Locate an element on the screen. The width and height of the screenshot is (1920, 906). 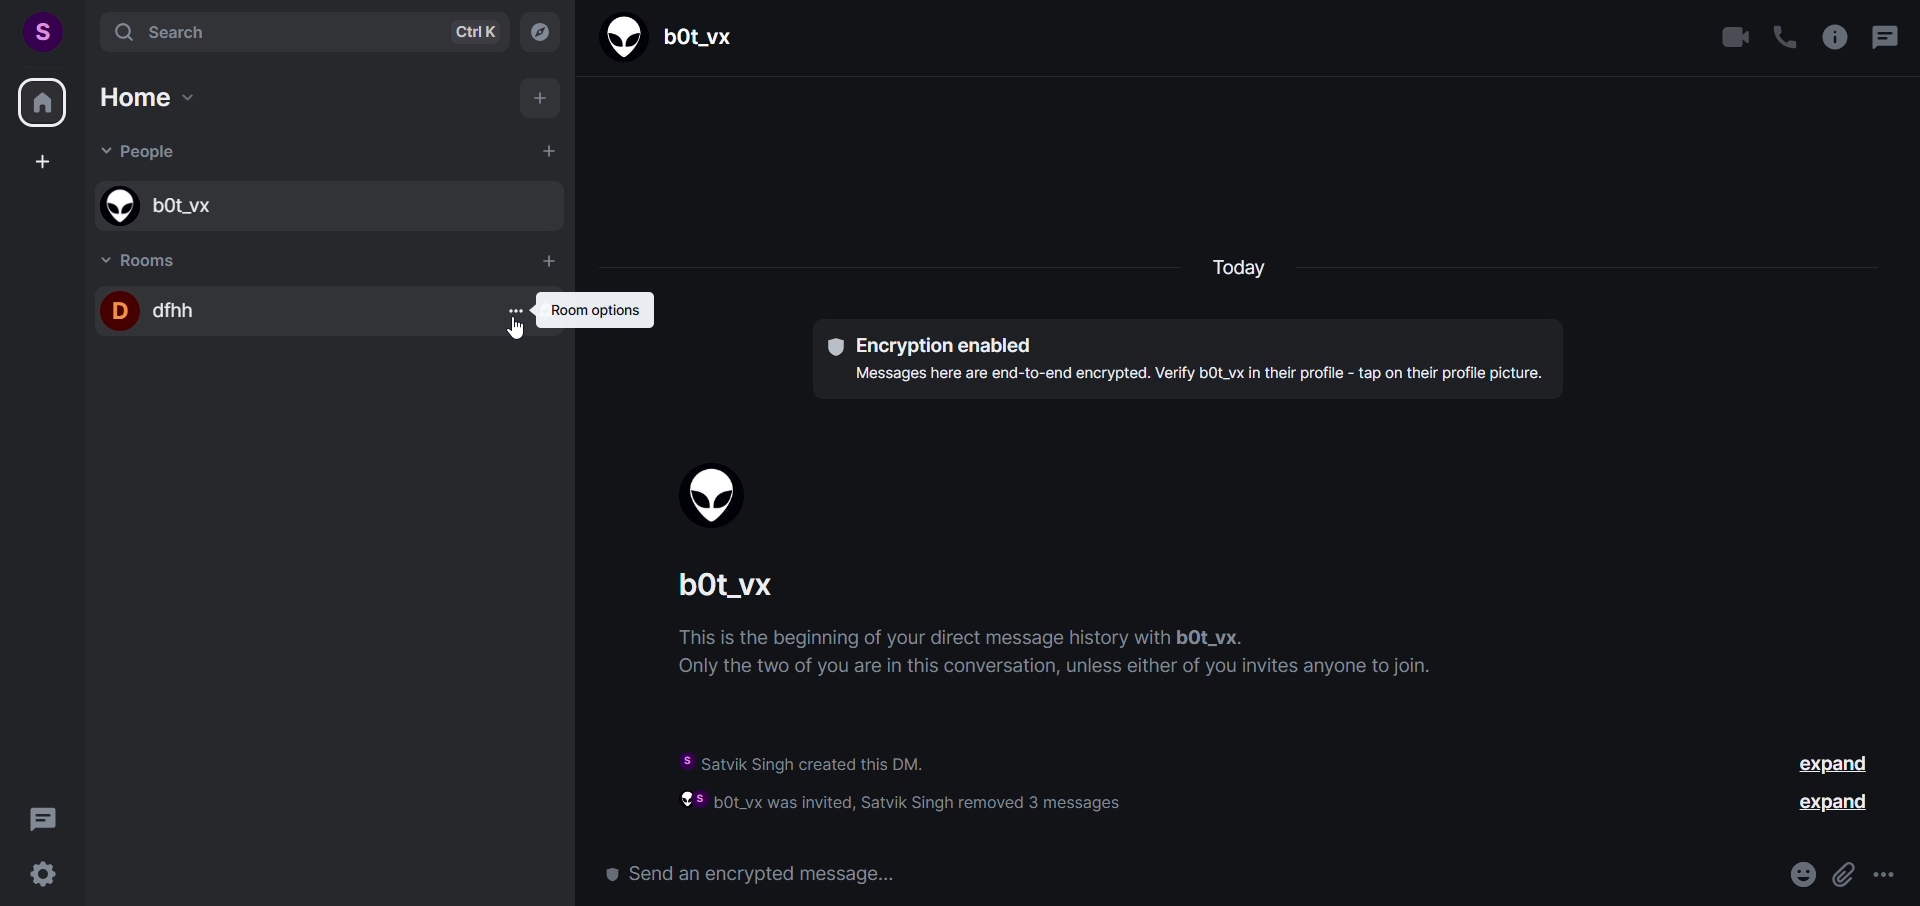
send a message is located at coordinates (767, 870).